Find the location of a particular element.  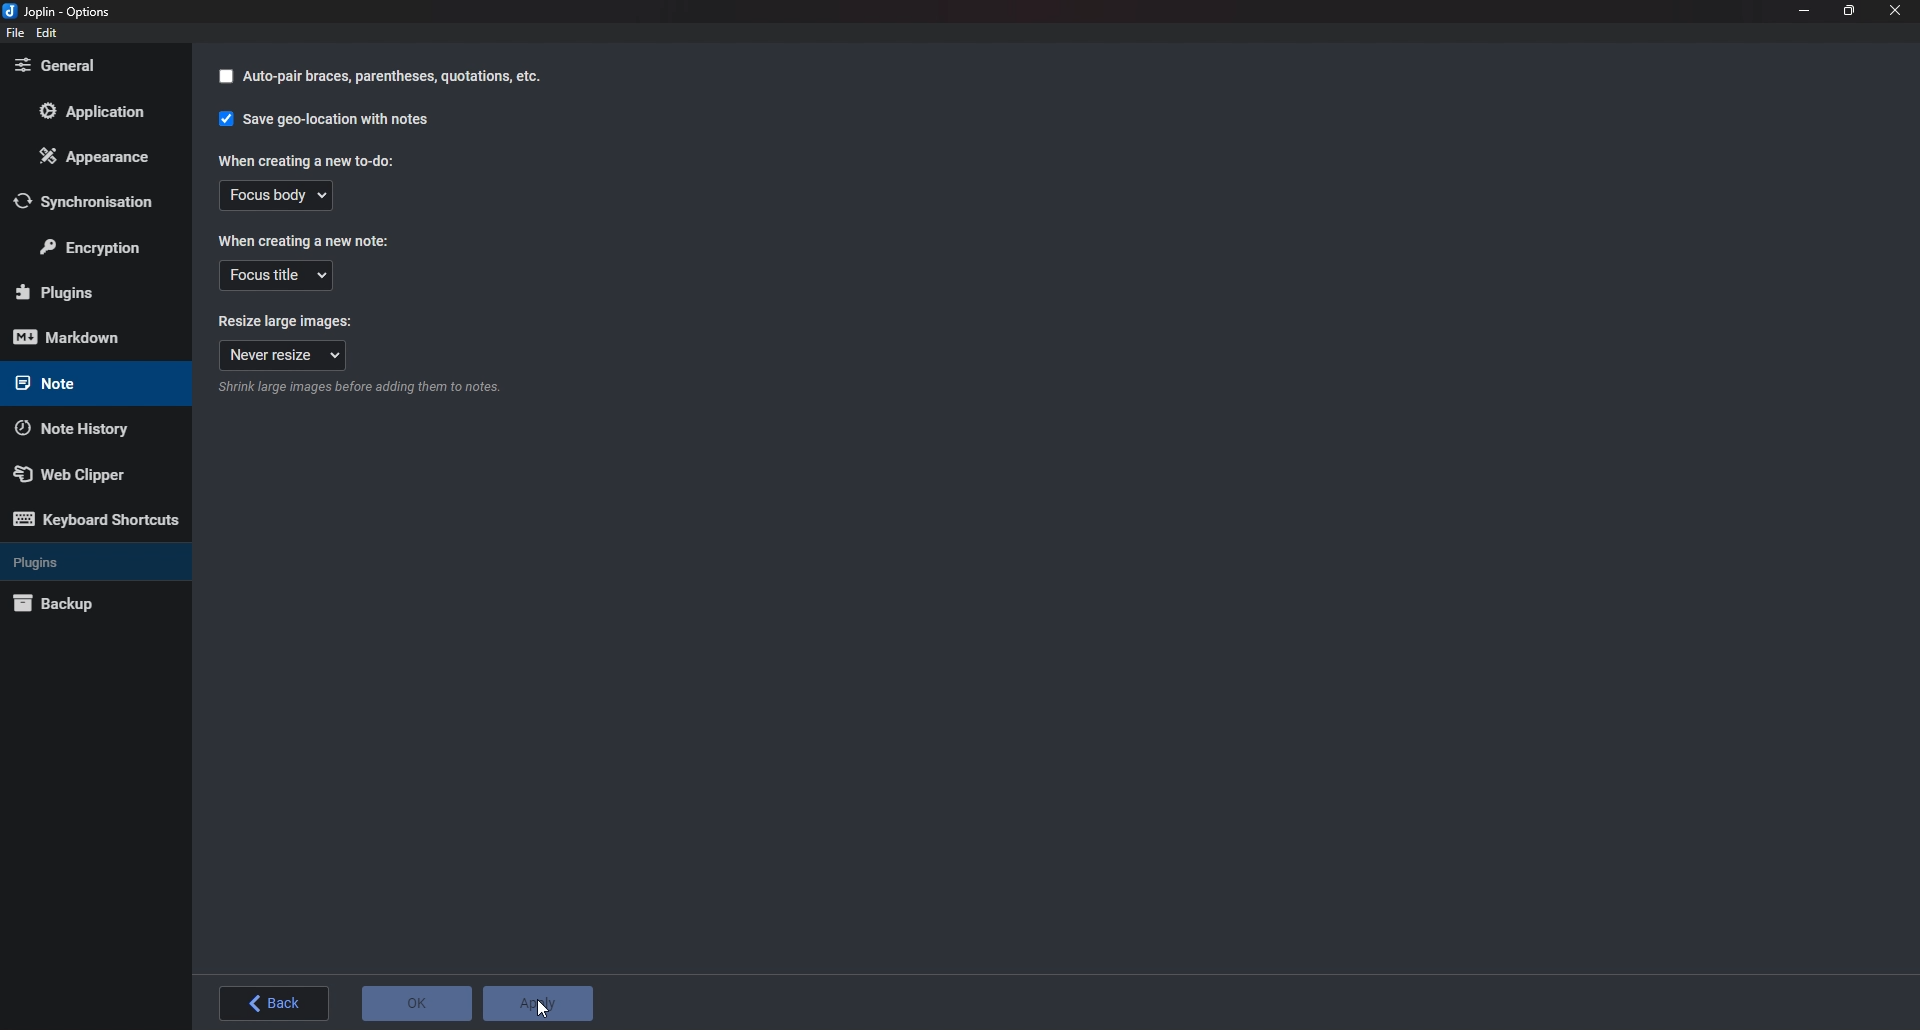

Synchronization is located at coordinates (95, 203).